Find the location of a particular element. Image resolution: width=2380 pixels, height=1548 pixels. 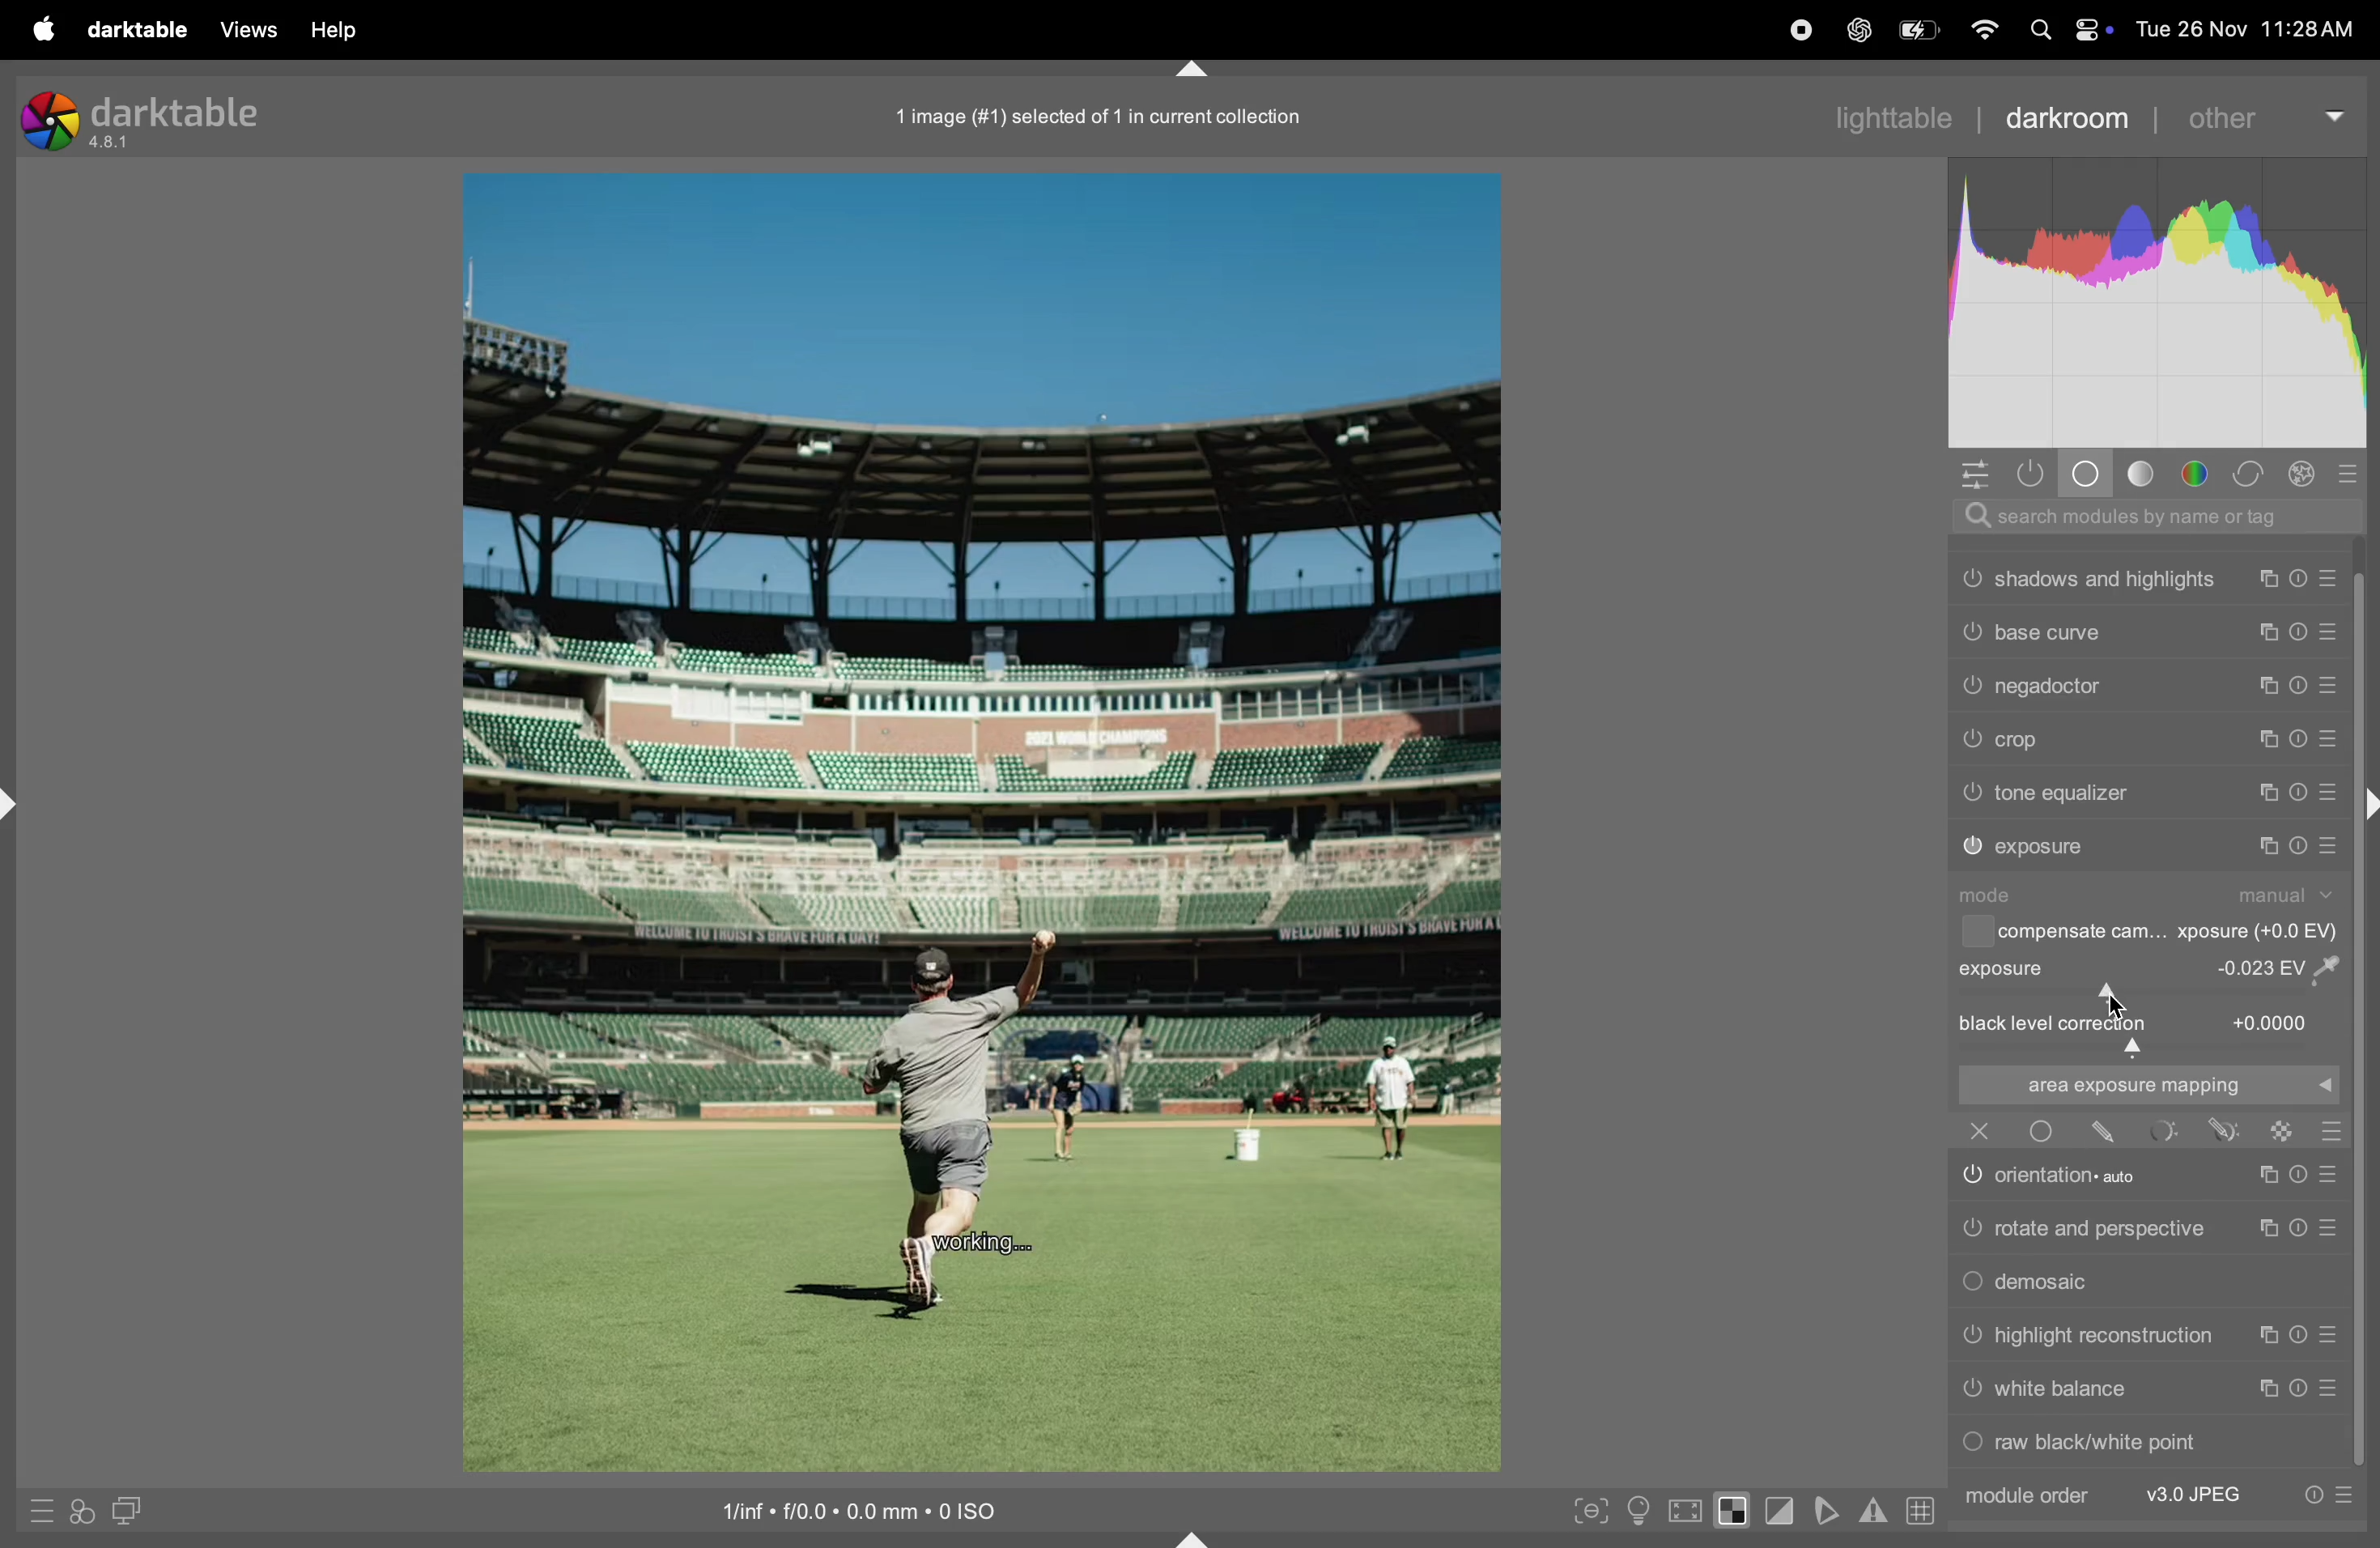

slider is located at coordinates (2148, 993).